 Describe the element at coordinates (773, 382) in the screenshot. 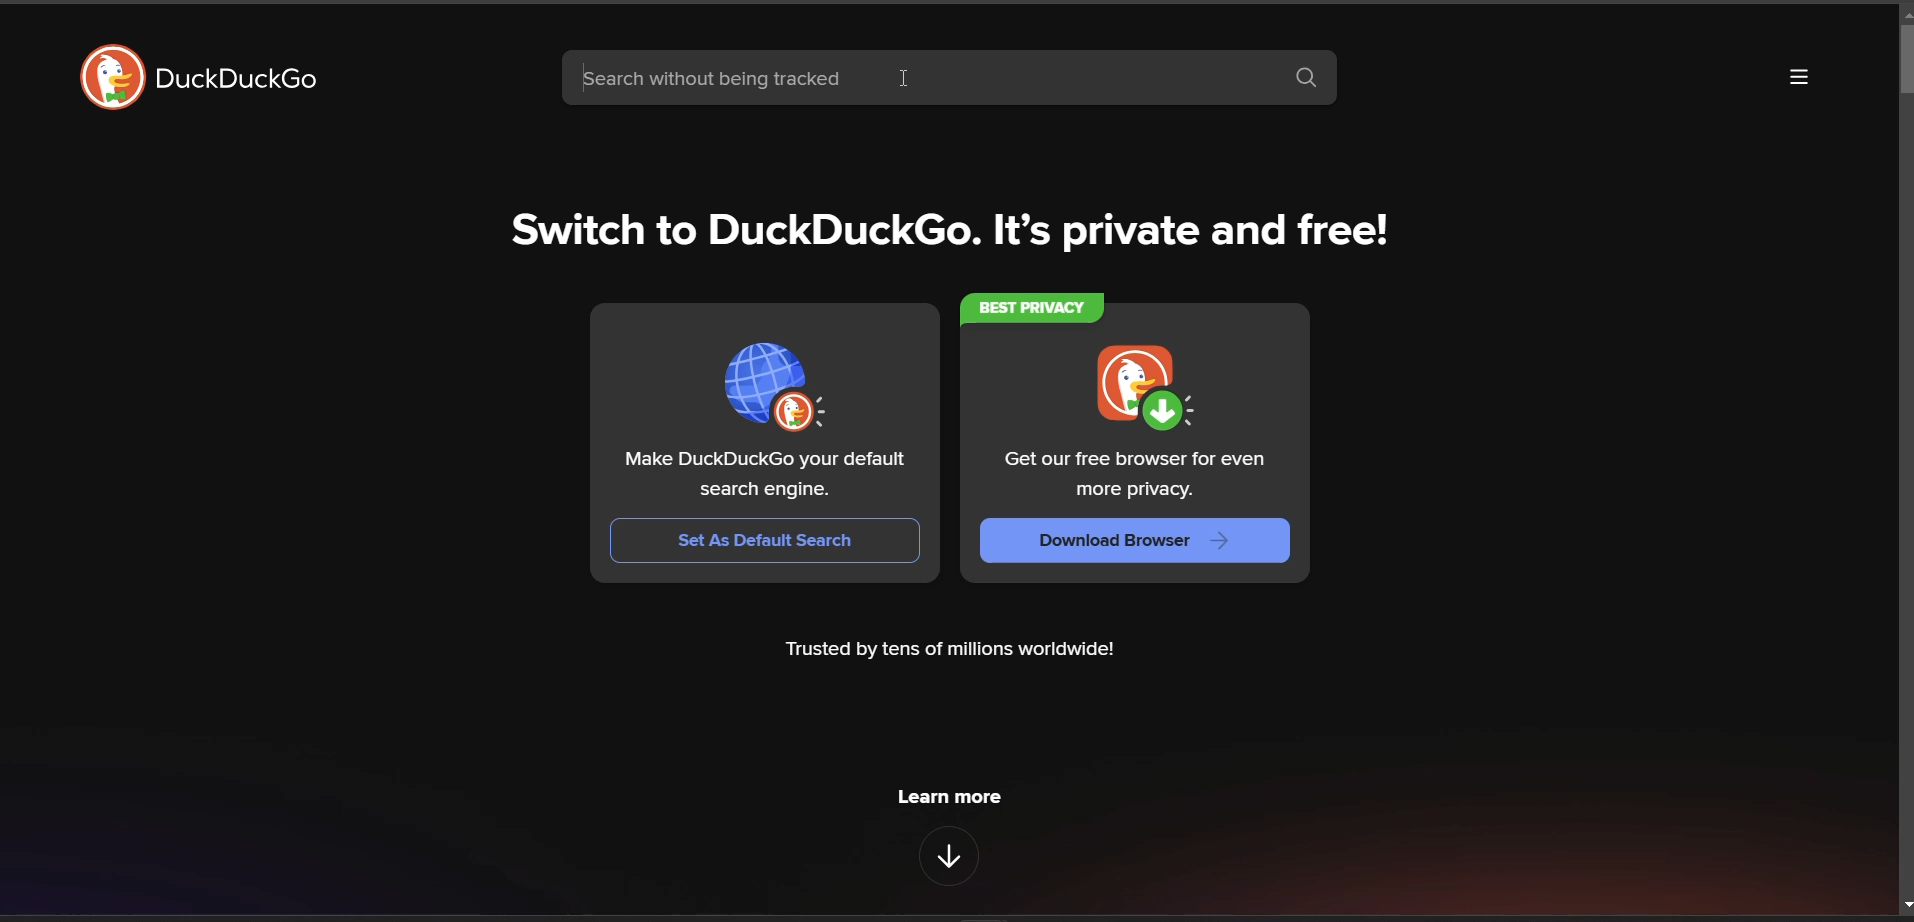

I see `logo` at that location.